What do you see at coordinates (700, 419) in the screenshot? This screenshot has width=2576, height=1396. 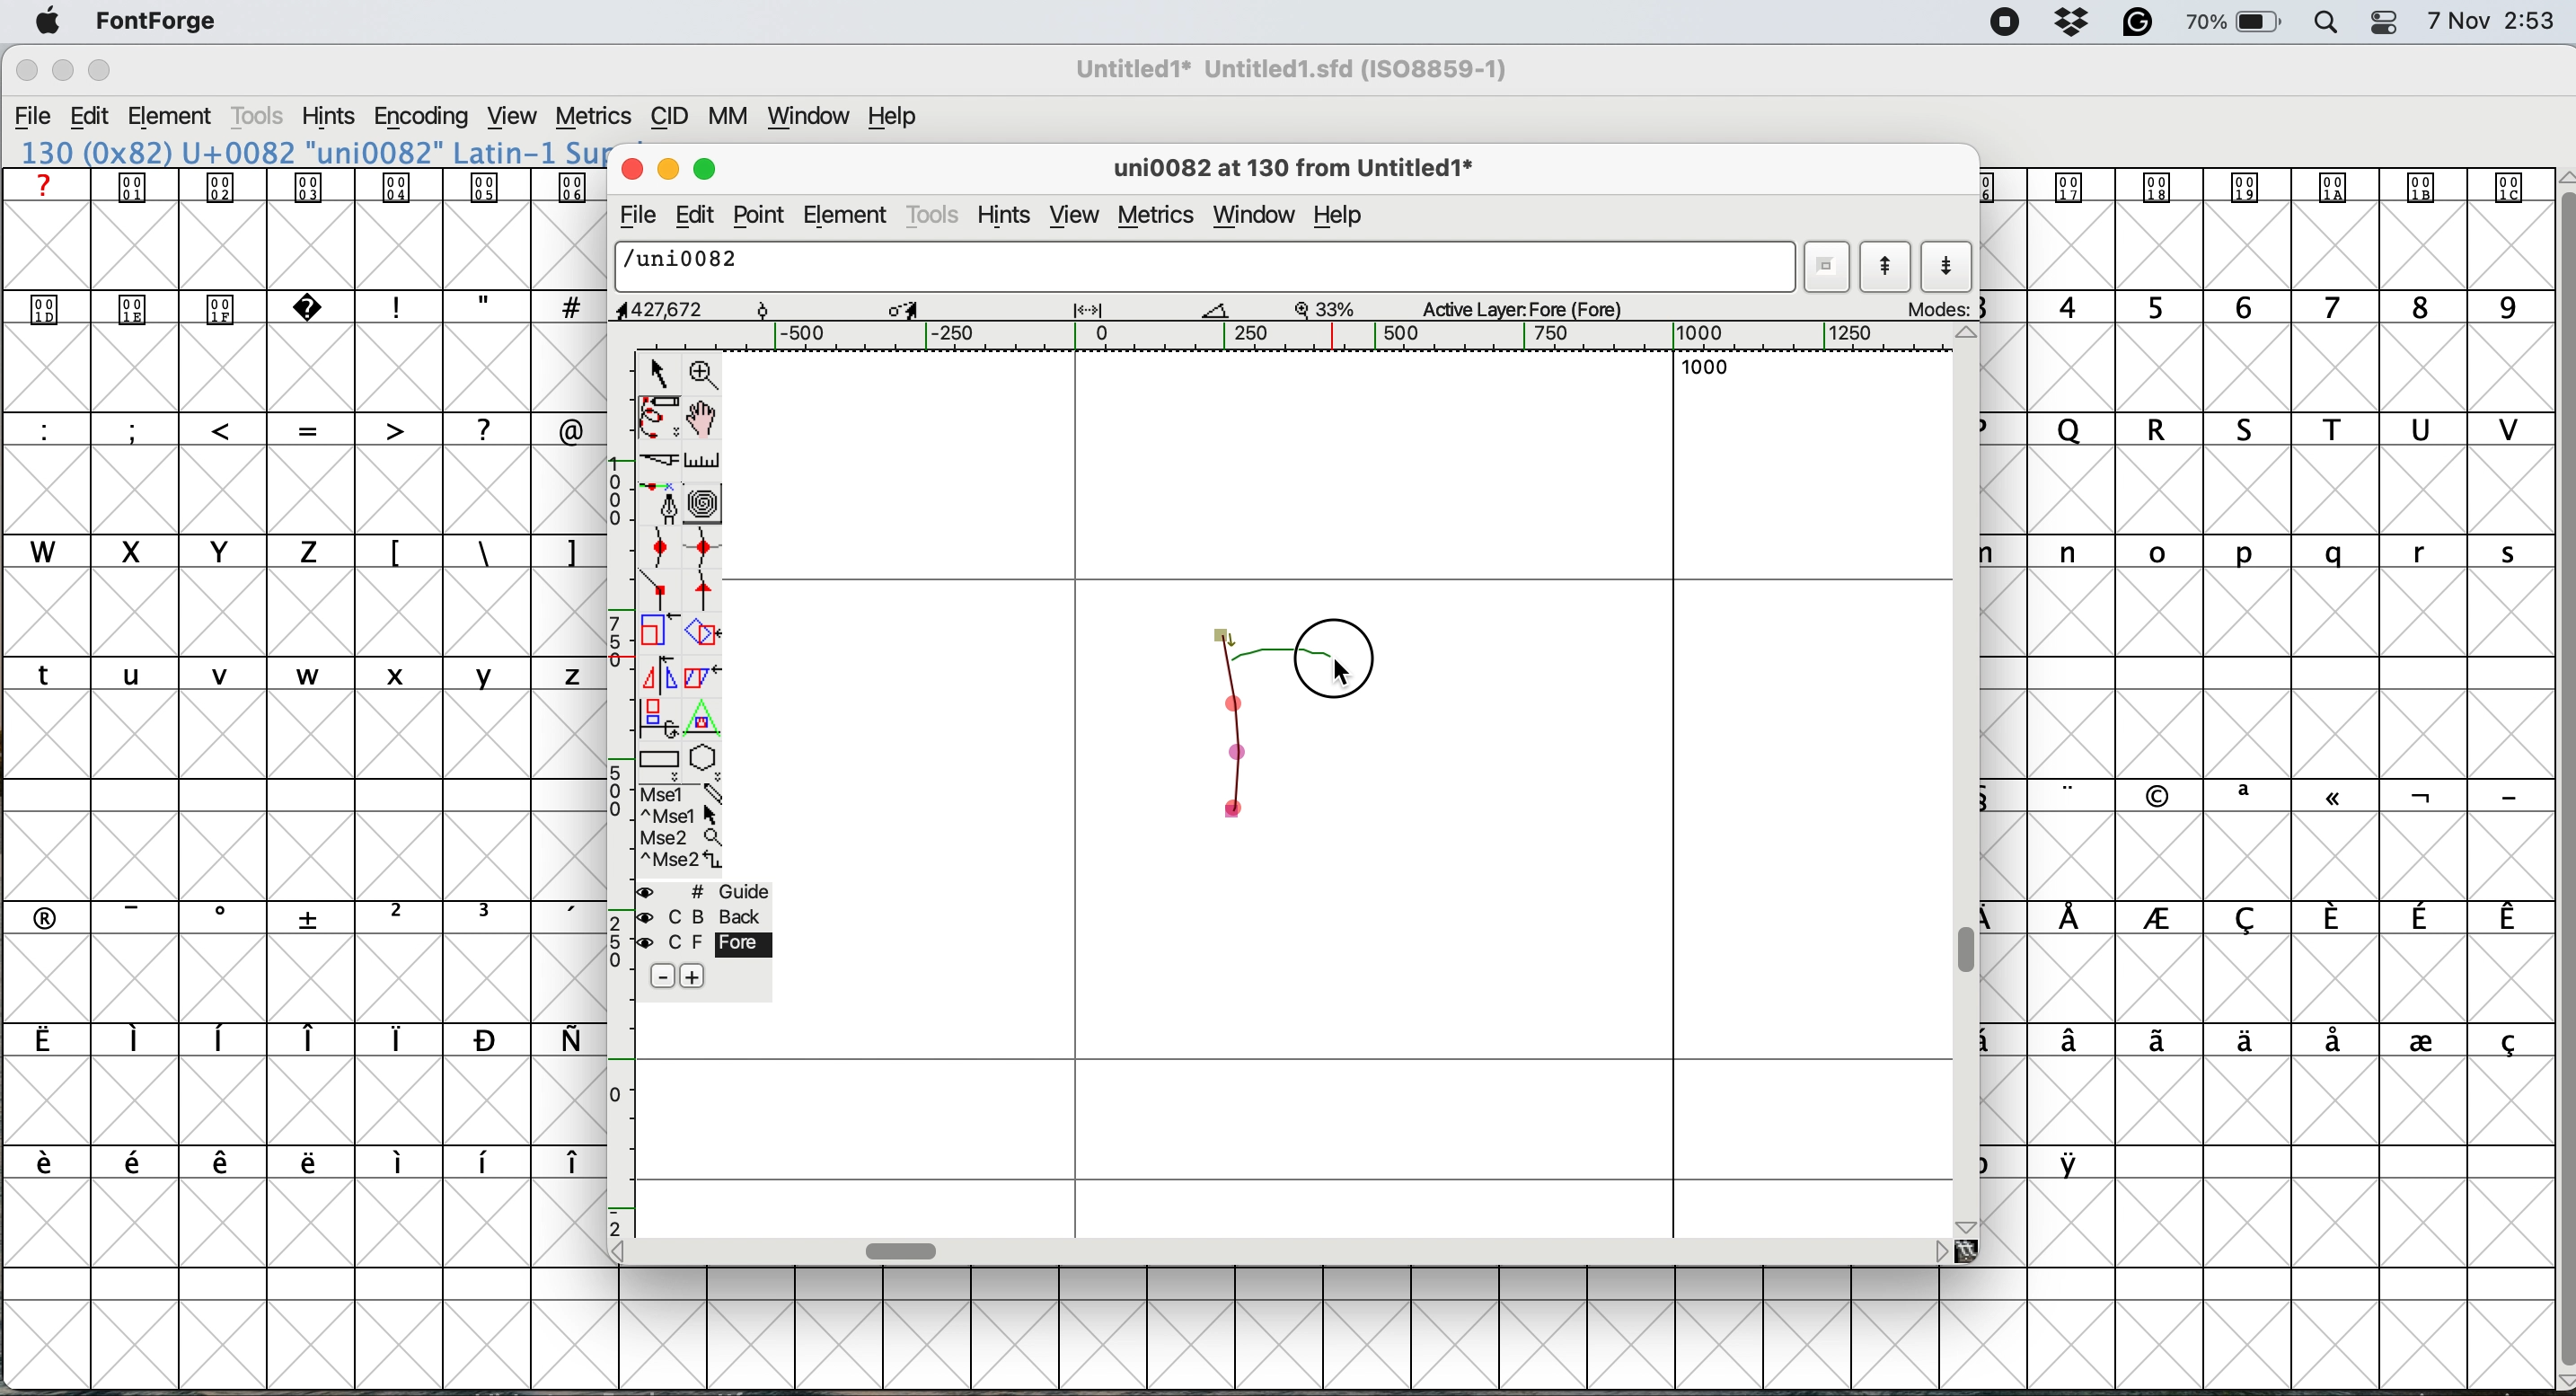 I see `scroll by hand` at bounding box center [700, 419].